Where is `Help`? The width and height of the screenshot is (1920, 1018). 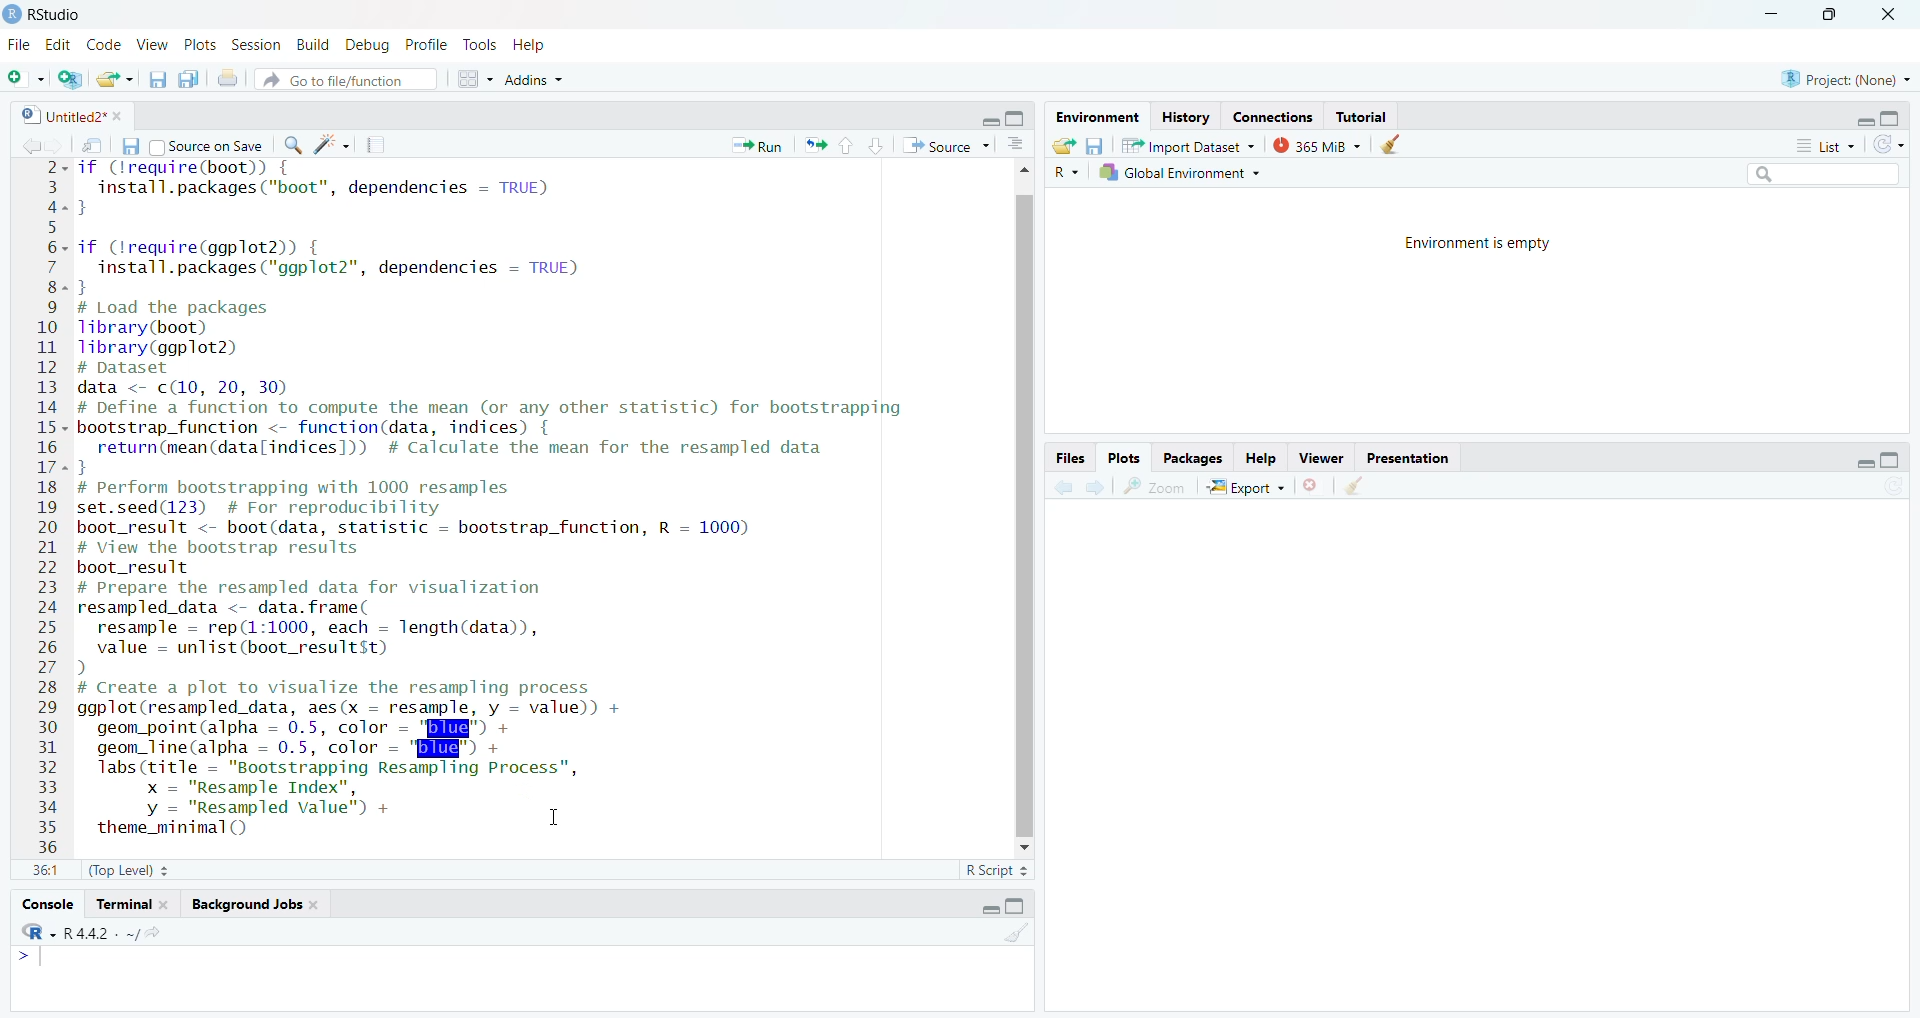 Help is located at coordinates (1259, 457).